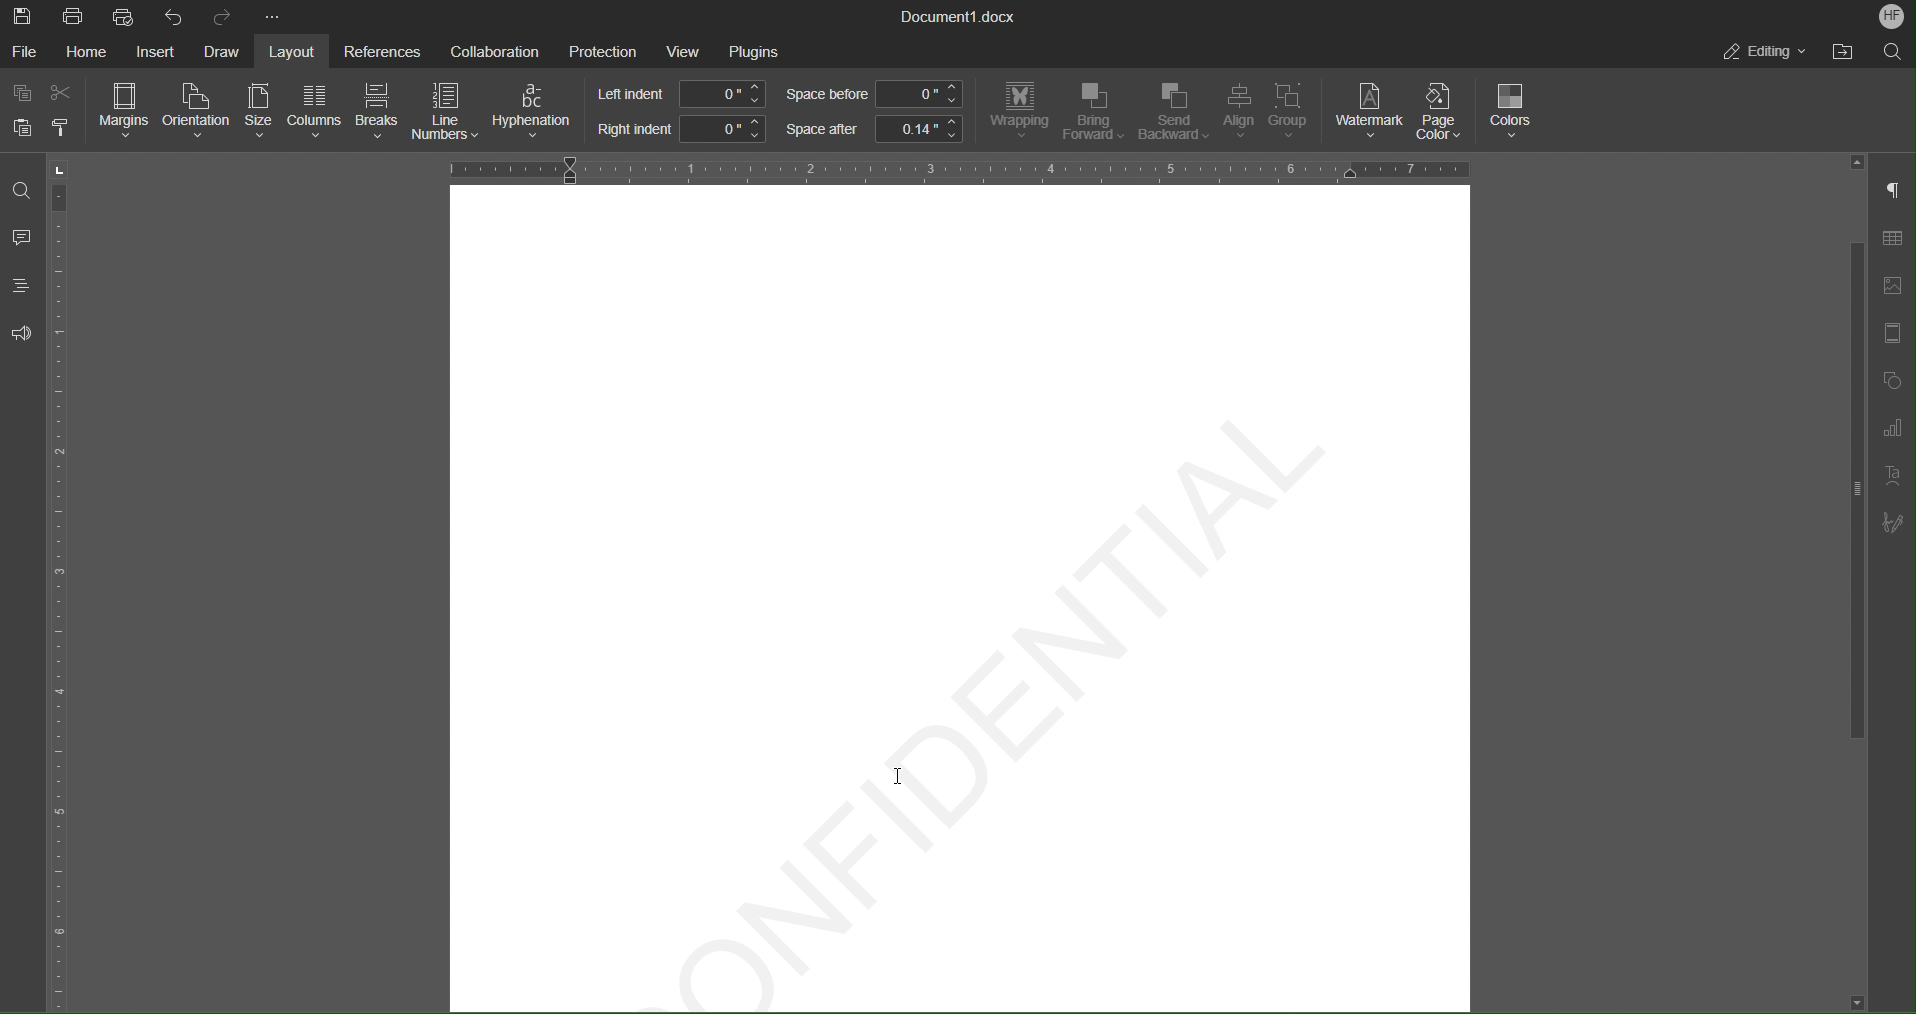  What do you see at coordinates (1892, 50) in the screenshot?
I see `Search` at bounding box center [1892, 50].